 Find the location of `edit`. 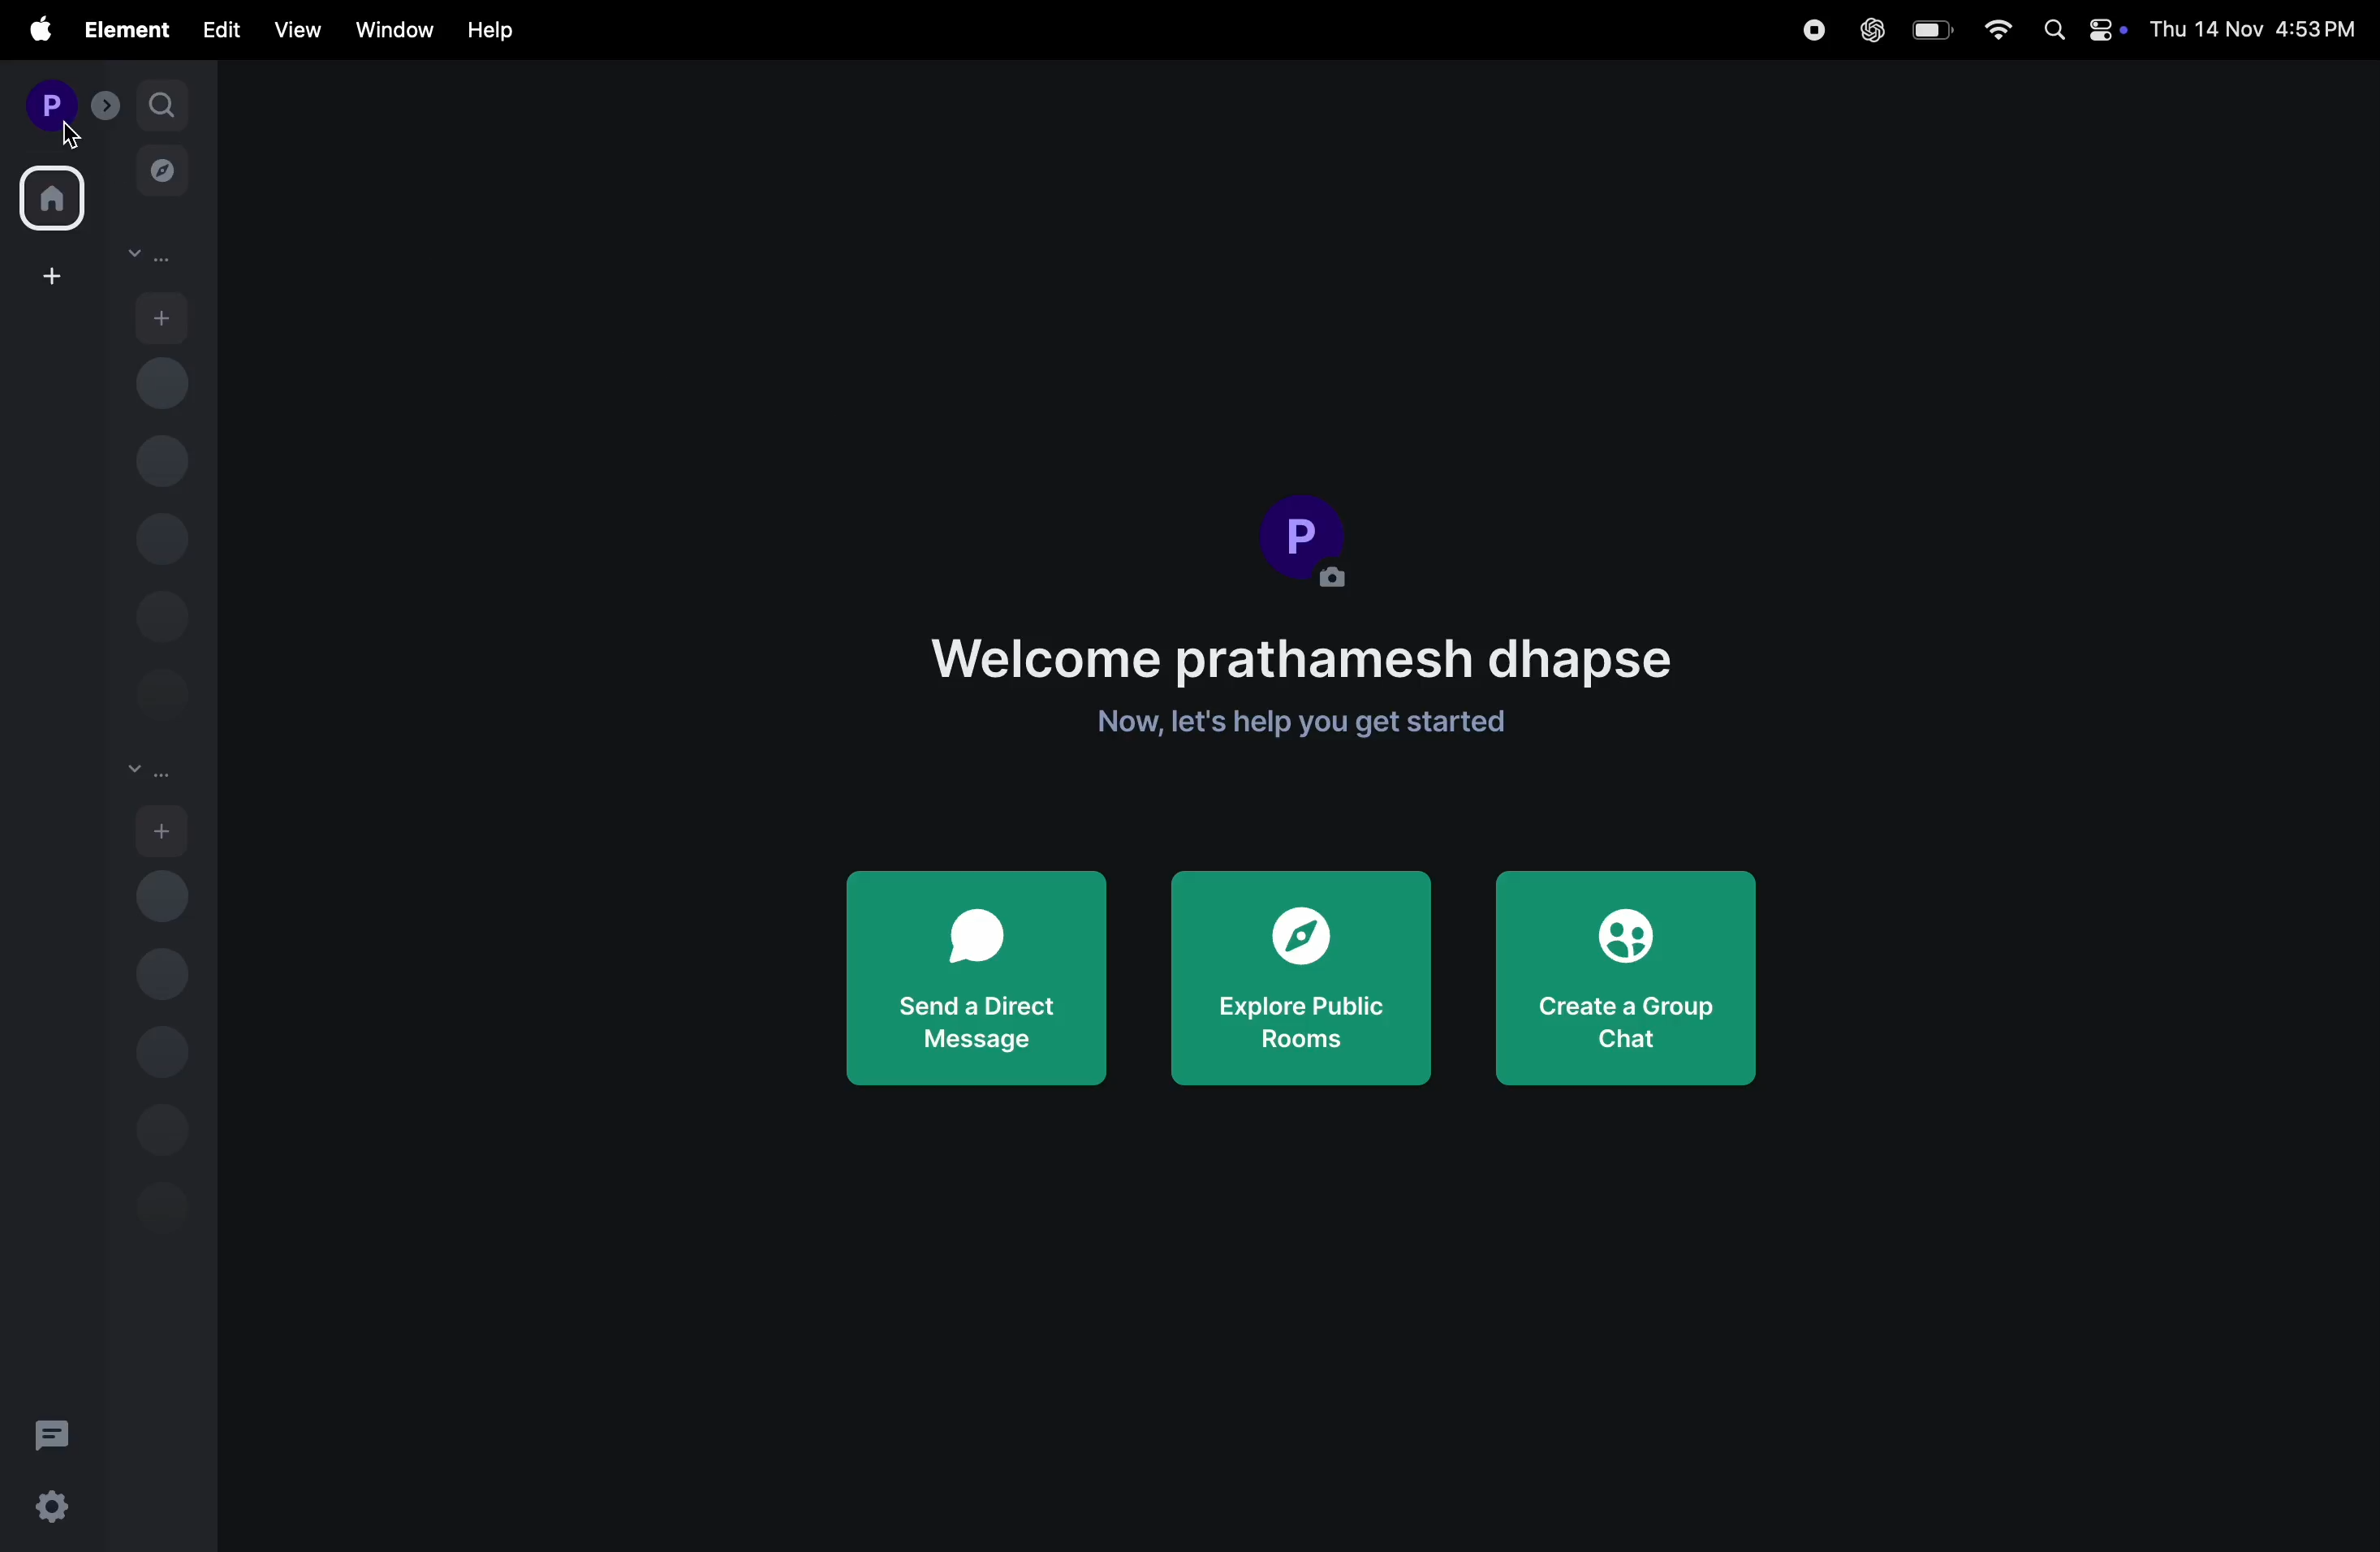

edit is located at coordinates (215, 33).